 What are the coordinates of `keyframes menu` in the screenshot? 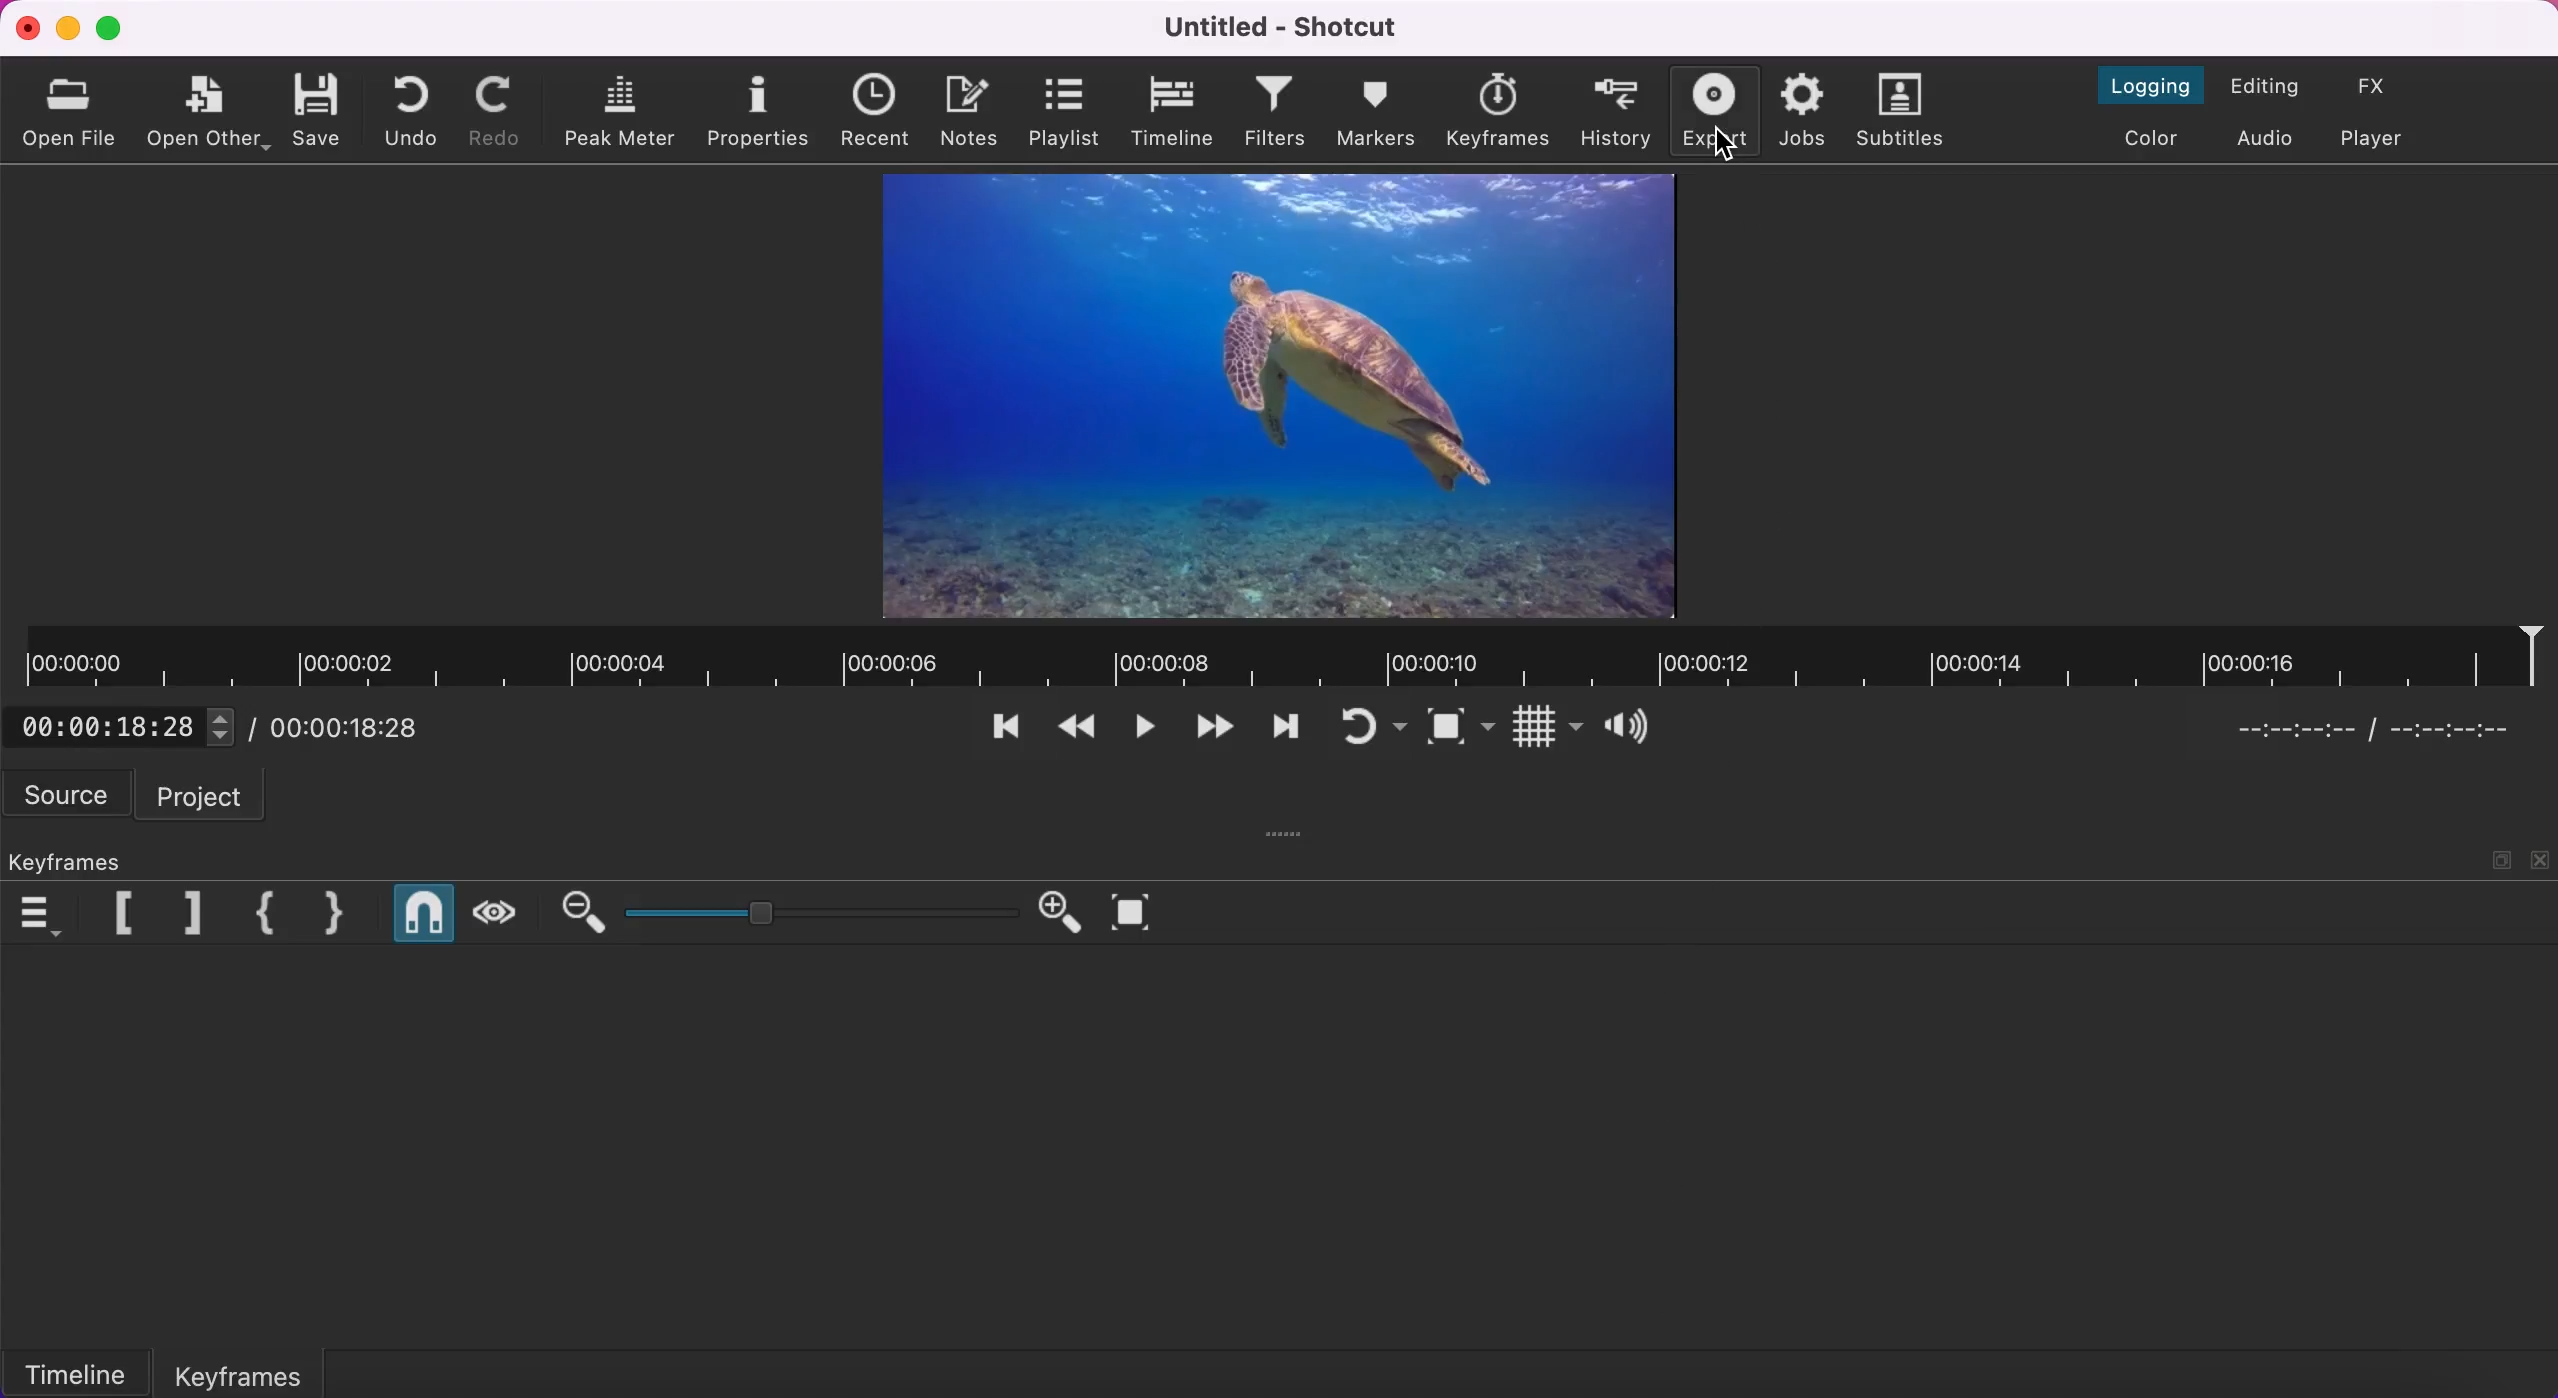 It's located at (38, 912).